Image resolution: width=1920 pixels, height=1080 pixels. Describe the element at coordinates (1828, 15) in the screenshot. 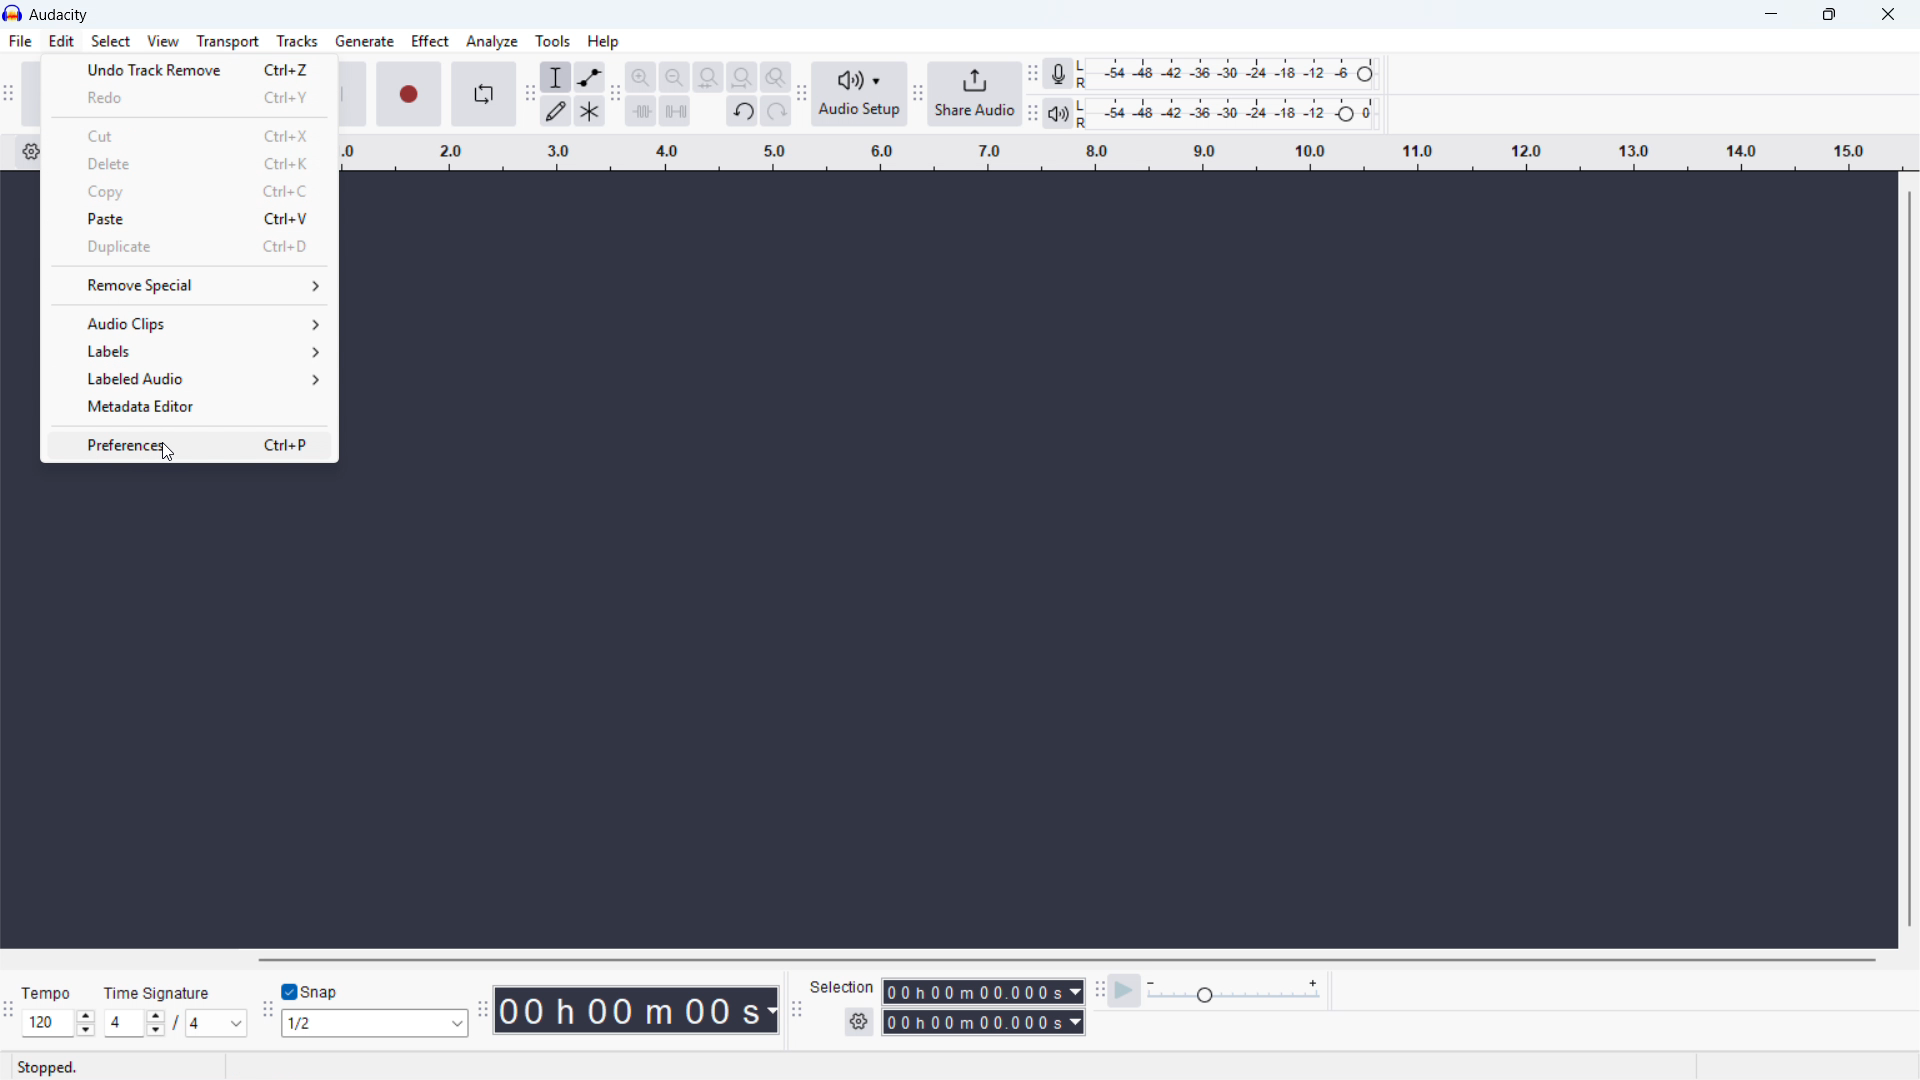

I see `maximize` at that location.